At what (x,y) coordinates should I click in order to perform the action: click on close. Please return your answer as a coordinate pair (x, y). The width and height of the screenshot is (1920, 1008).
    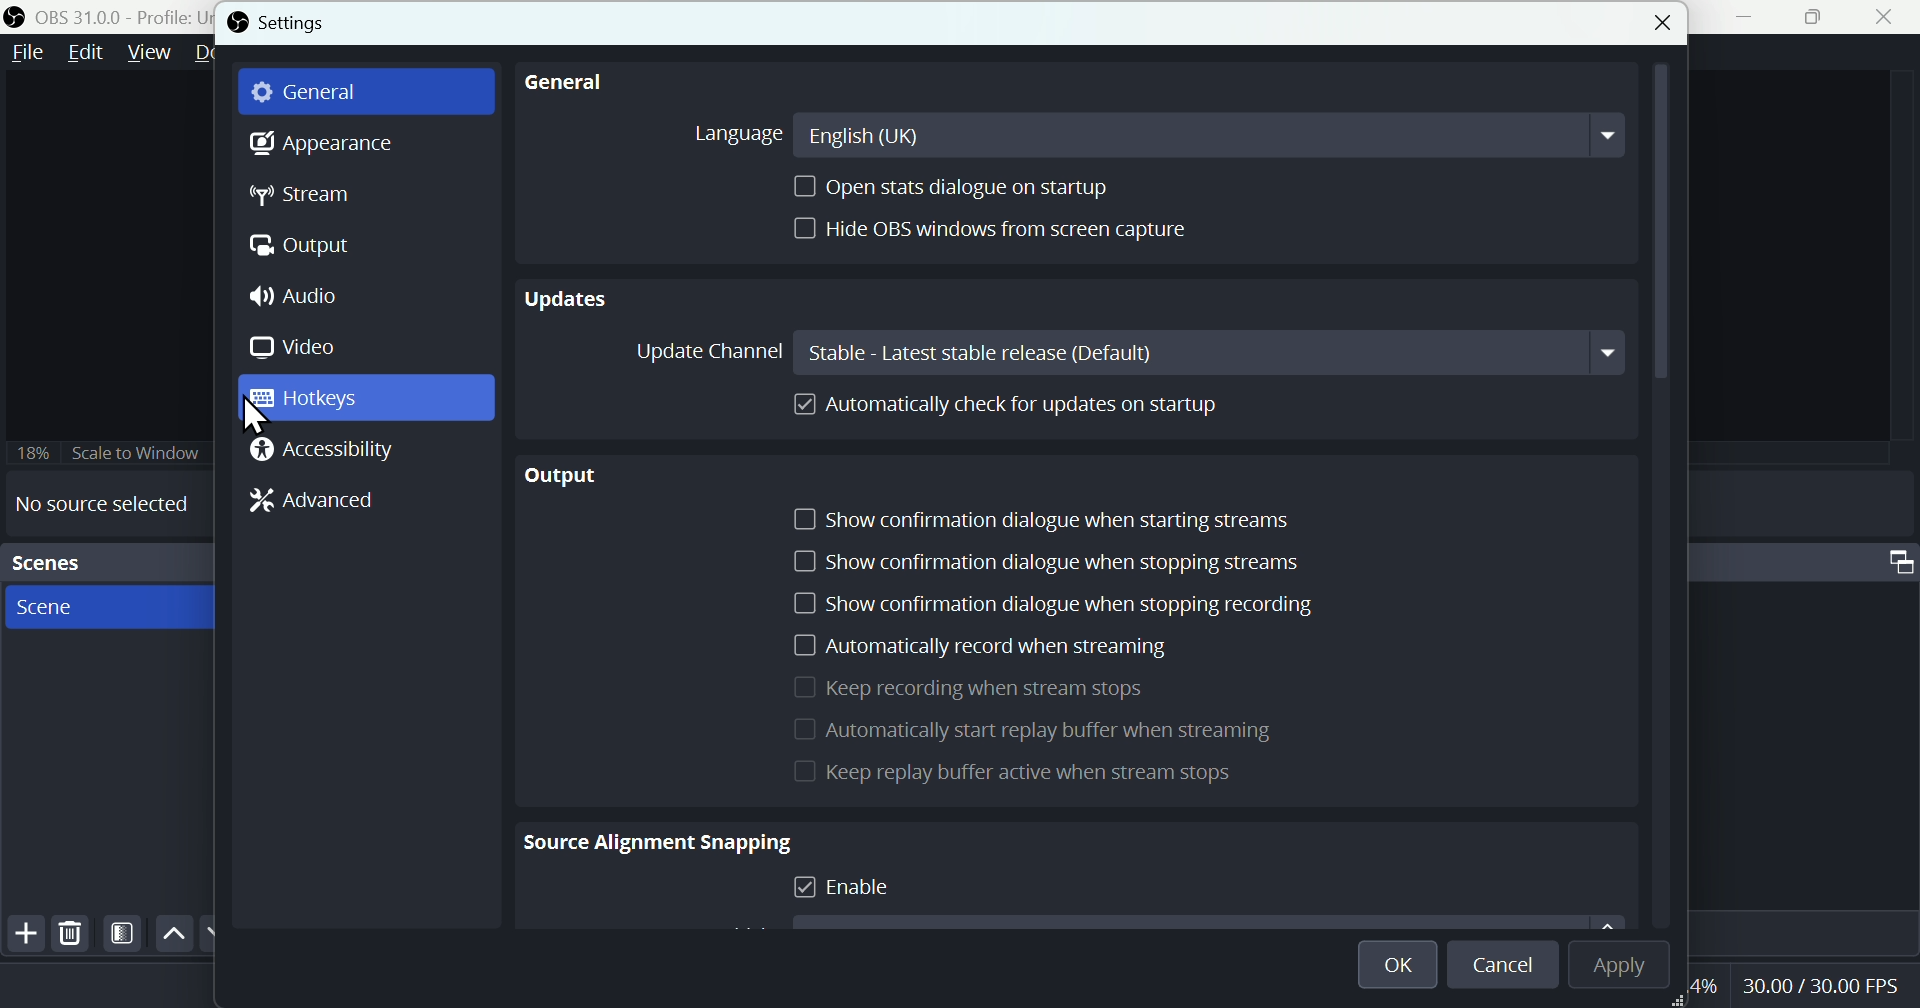
    Looking at the image, I should click on (1659, 22).